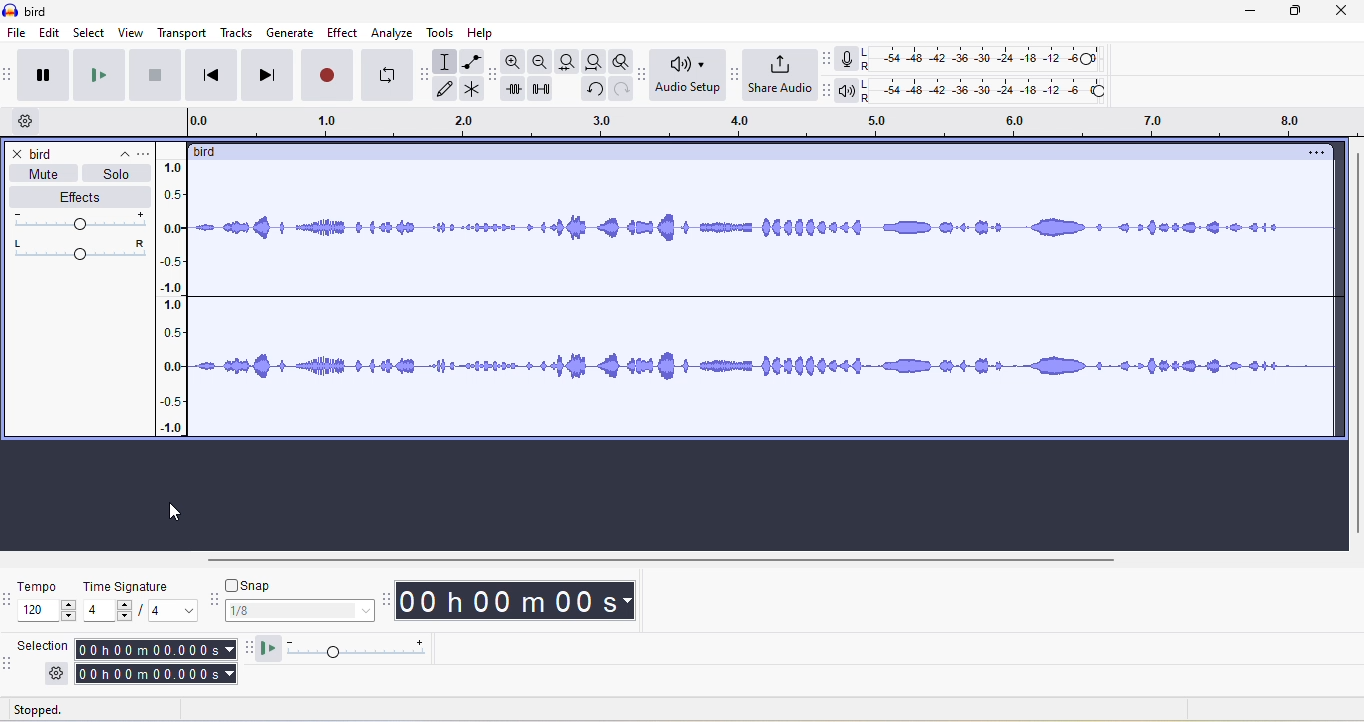 The width and height of the screenshot is (1364, 722). What do you see at coordinates (45, 154) in the screenshot?
I see `bird` at bounding box center [45, 154].